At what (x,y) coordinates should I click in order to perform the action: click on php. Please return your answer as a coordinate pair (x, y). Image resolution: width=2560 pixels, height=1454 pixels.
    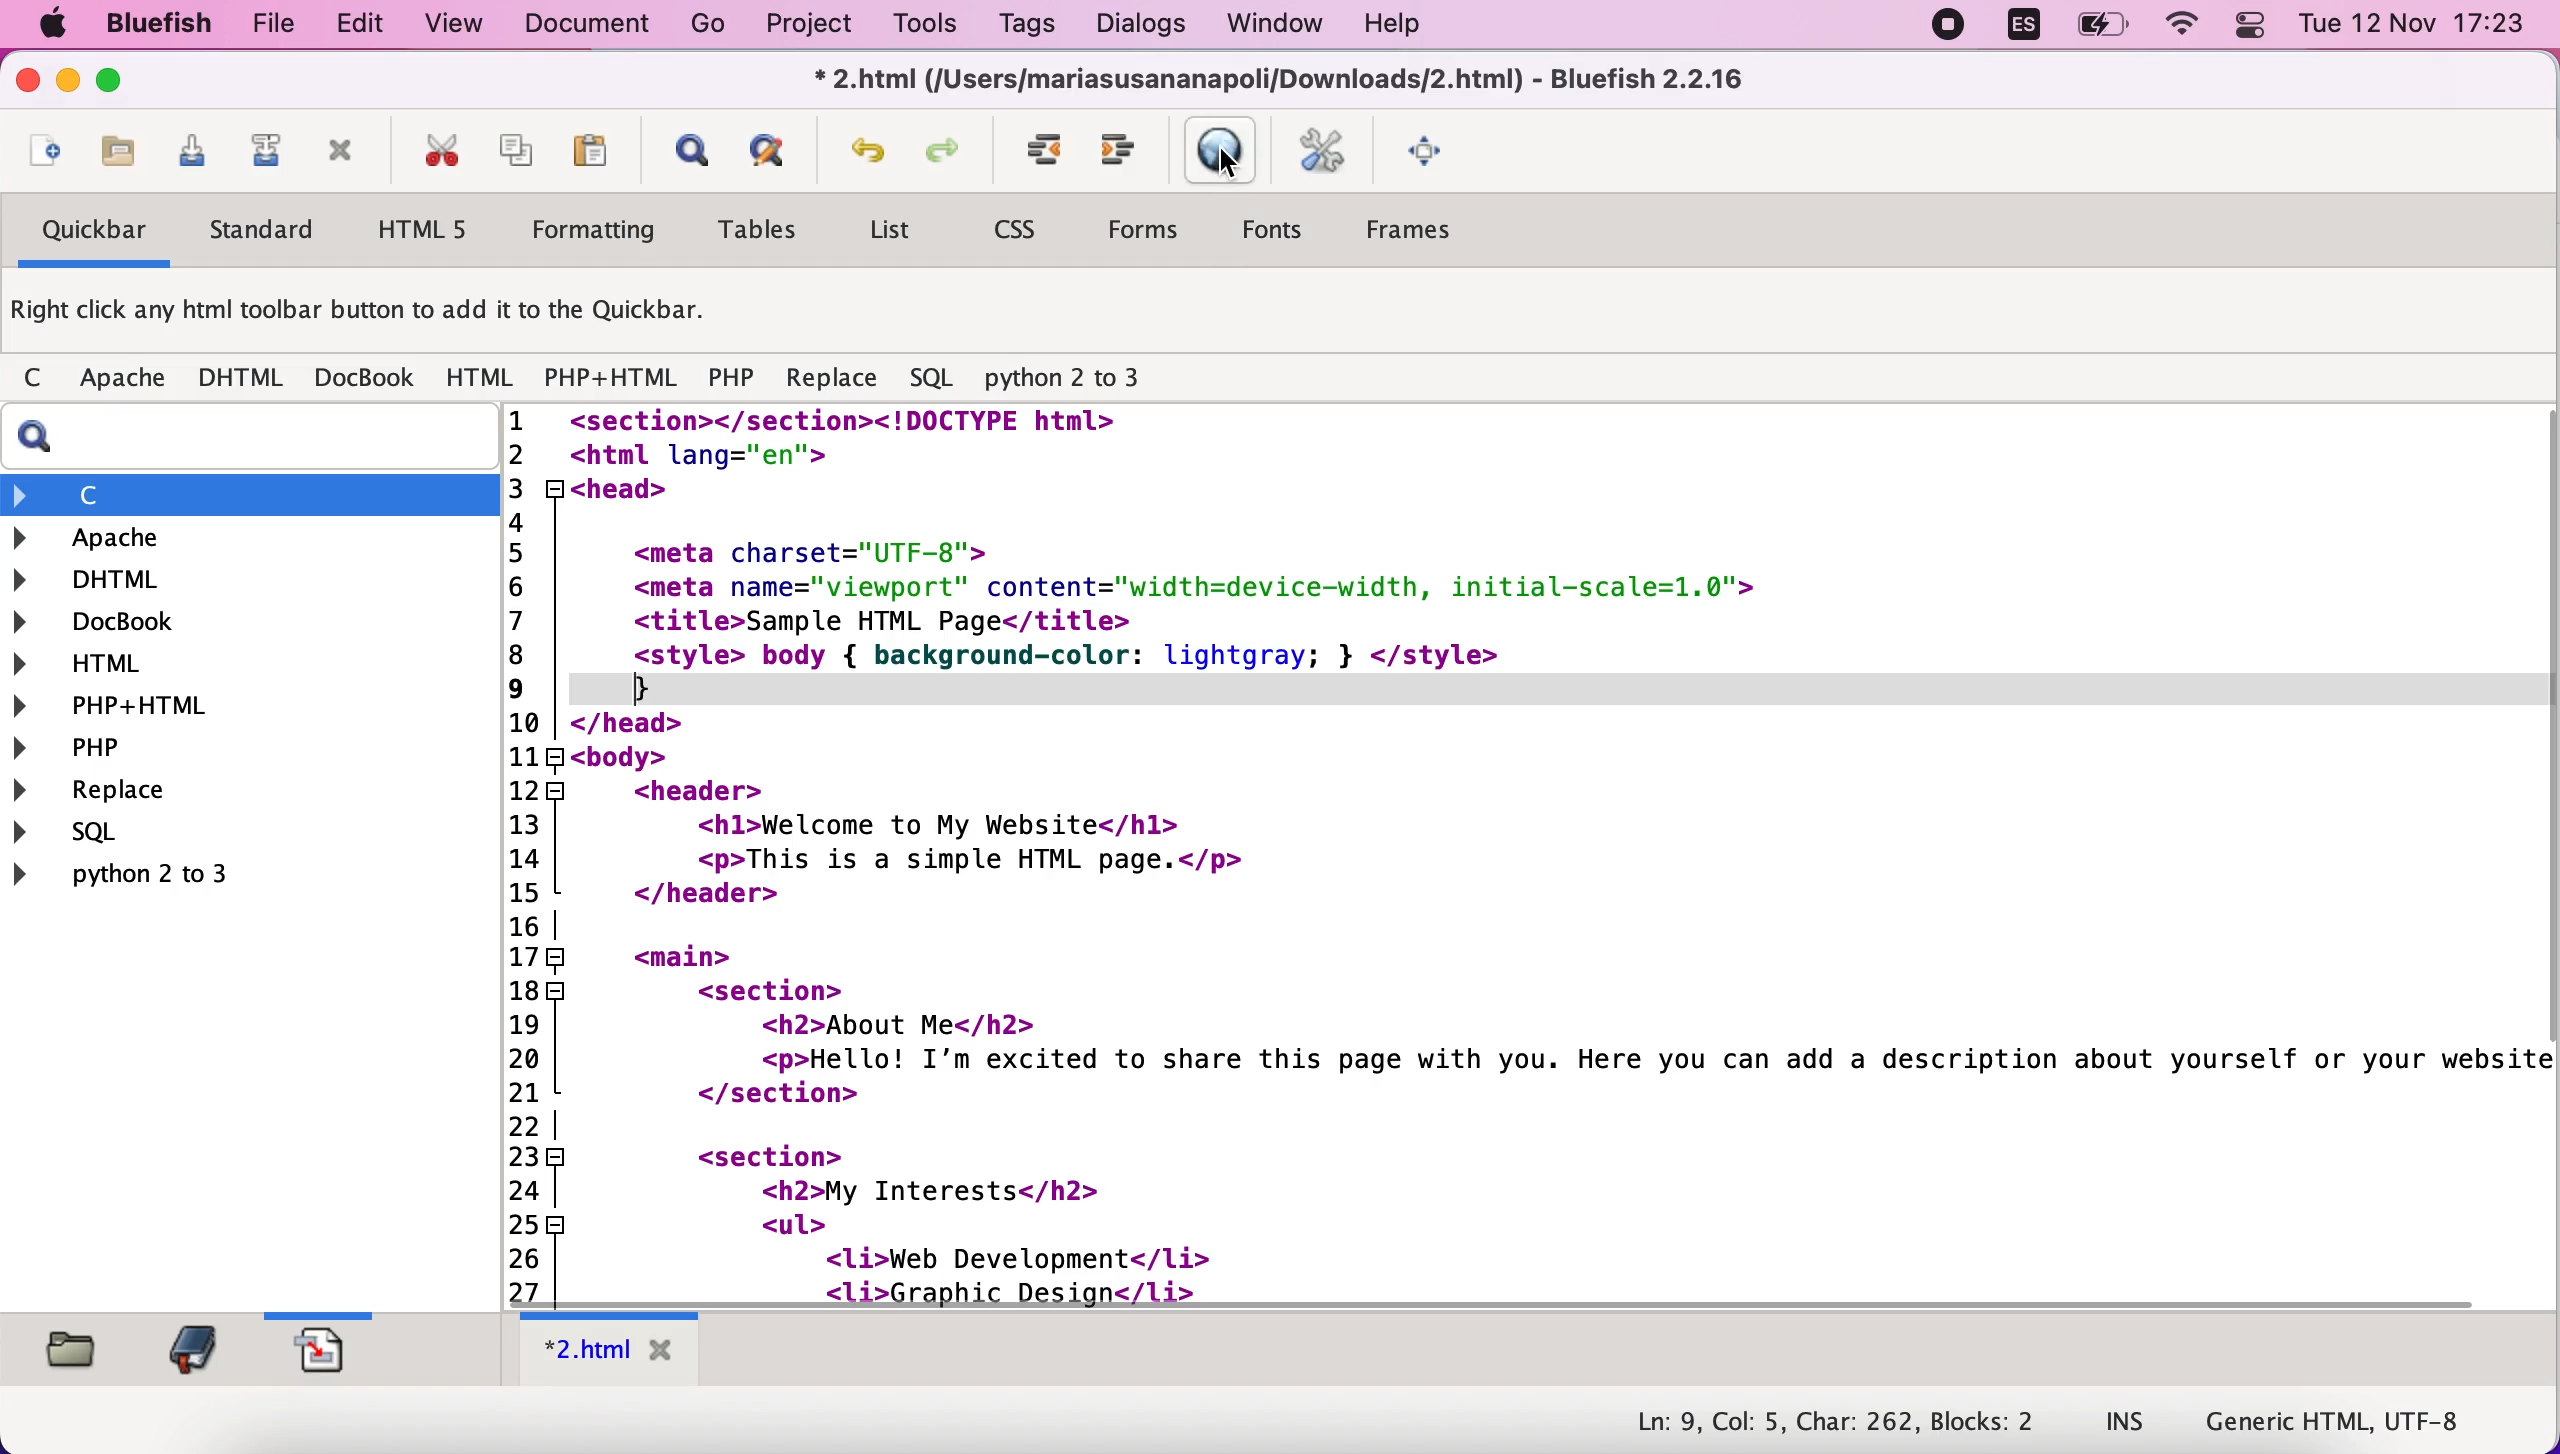
    Looking at the image, I should click on (237, 749).